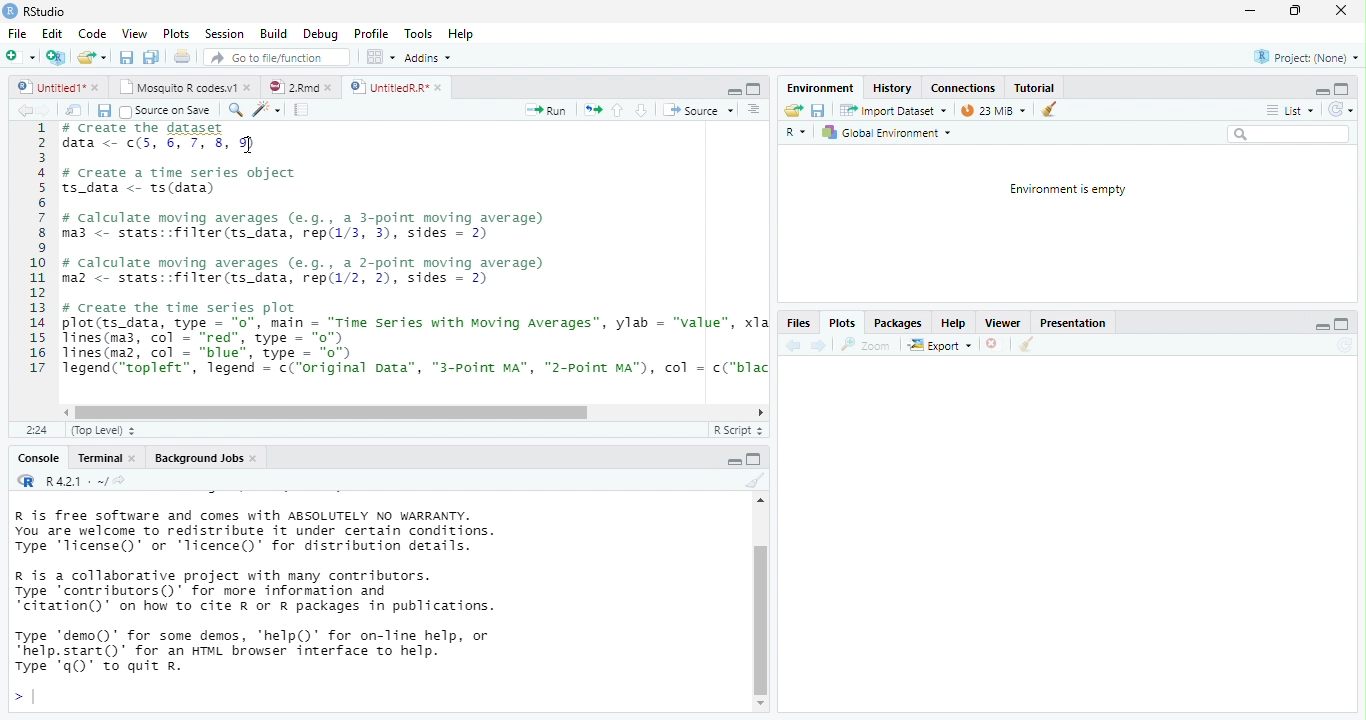 This screenshot has width=1366, height=720. I want to click on minimize, so click(1319, 93).